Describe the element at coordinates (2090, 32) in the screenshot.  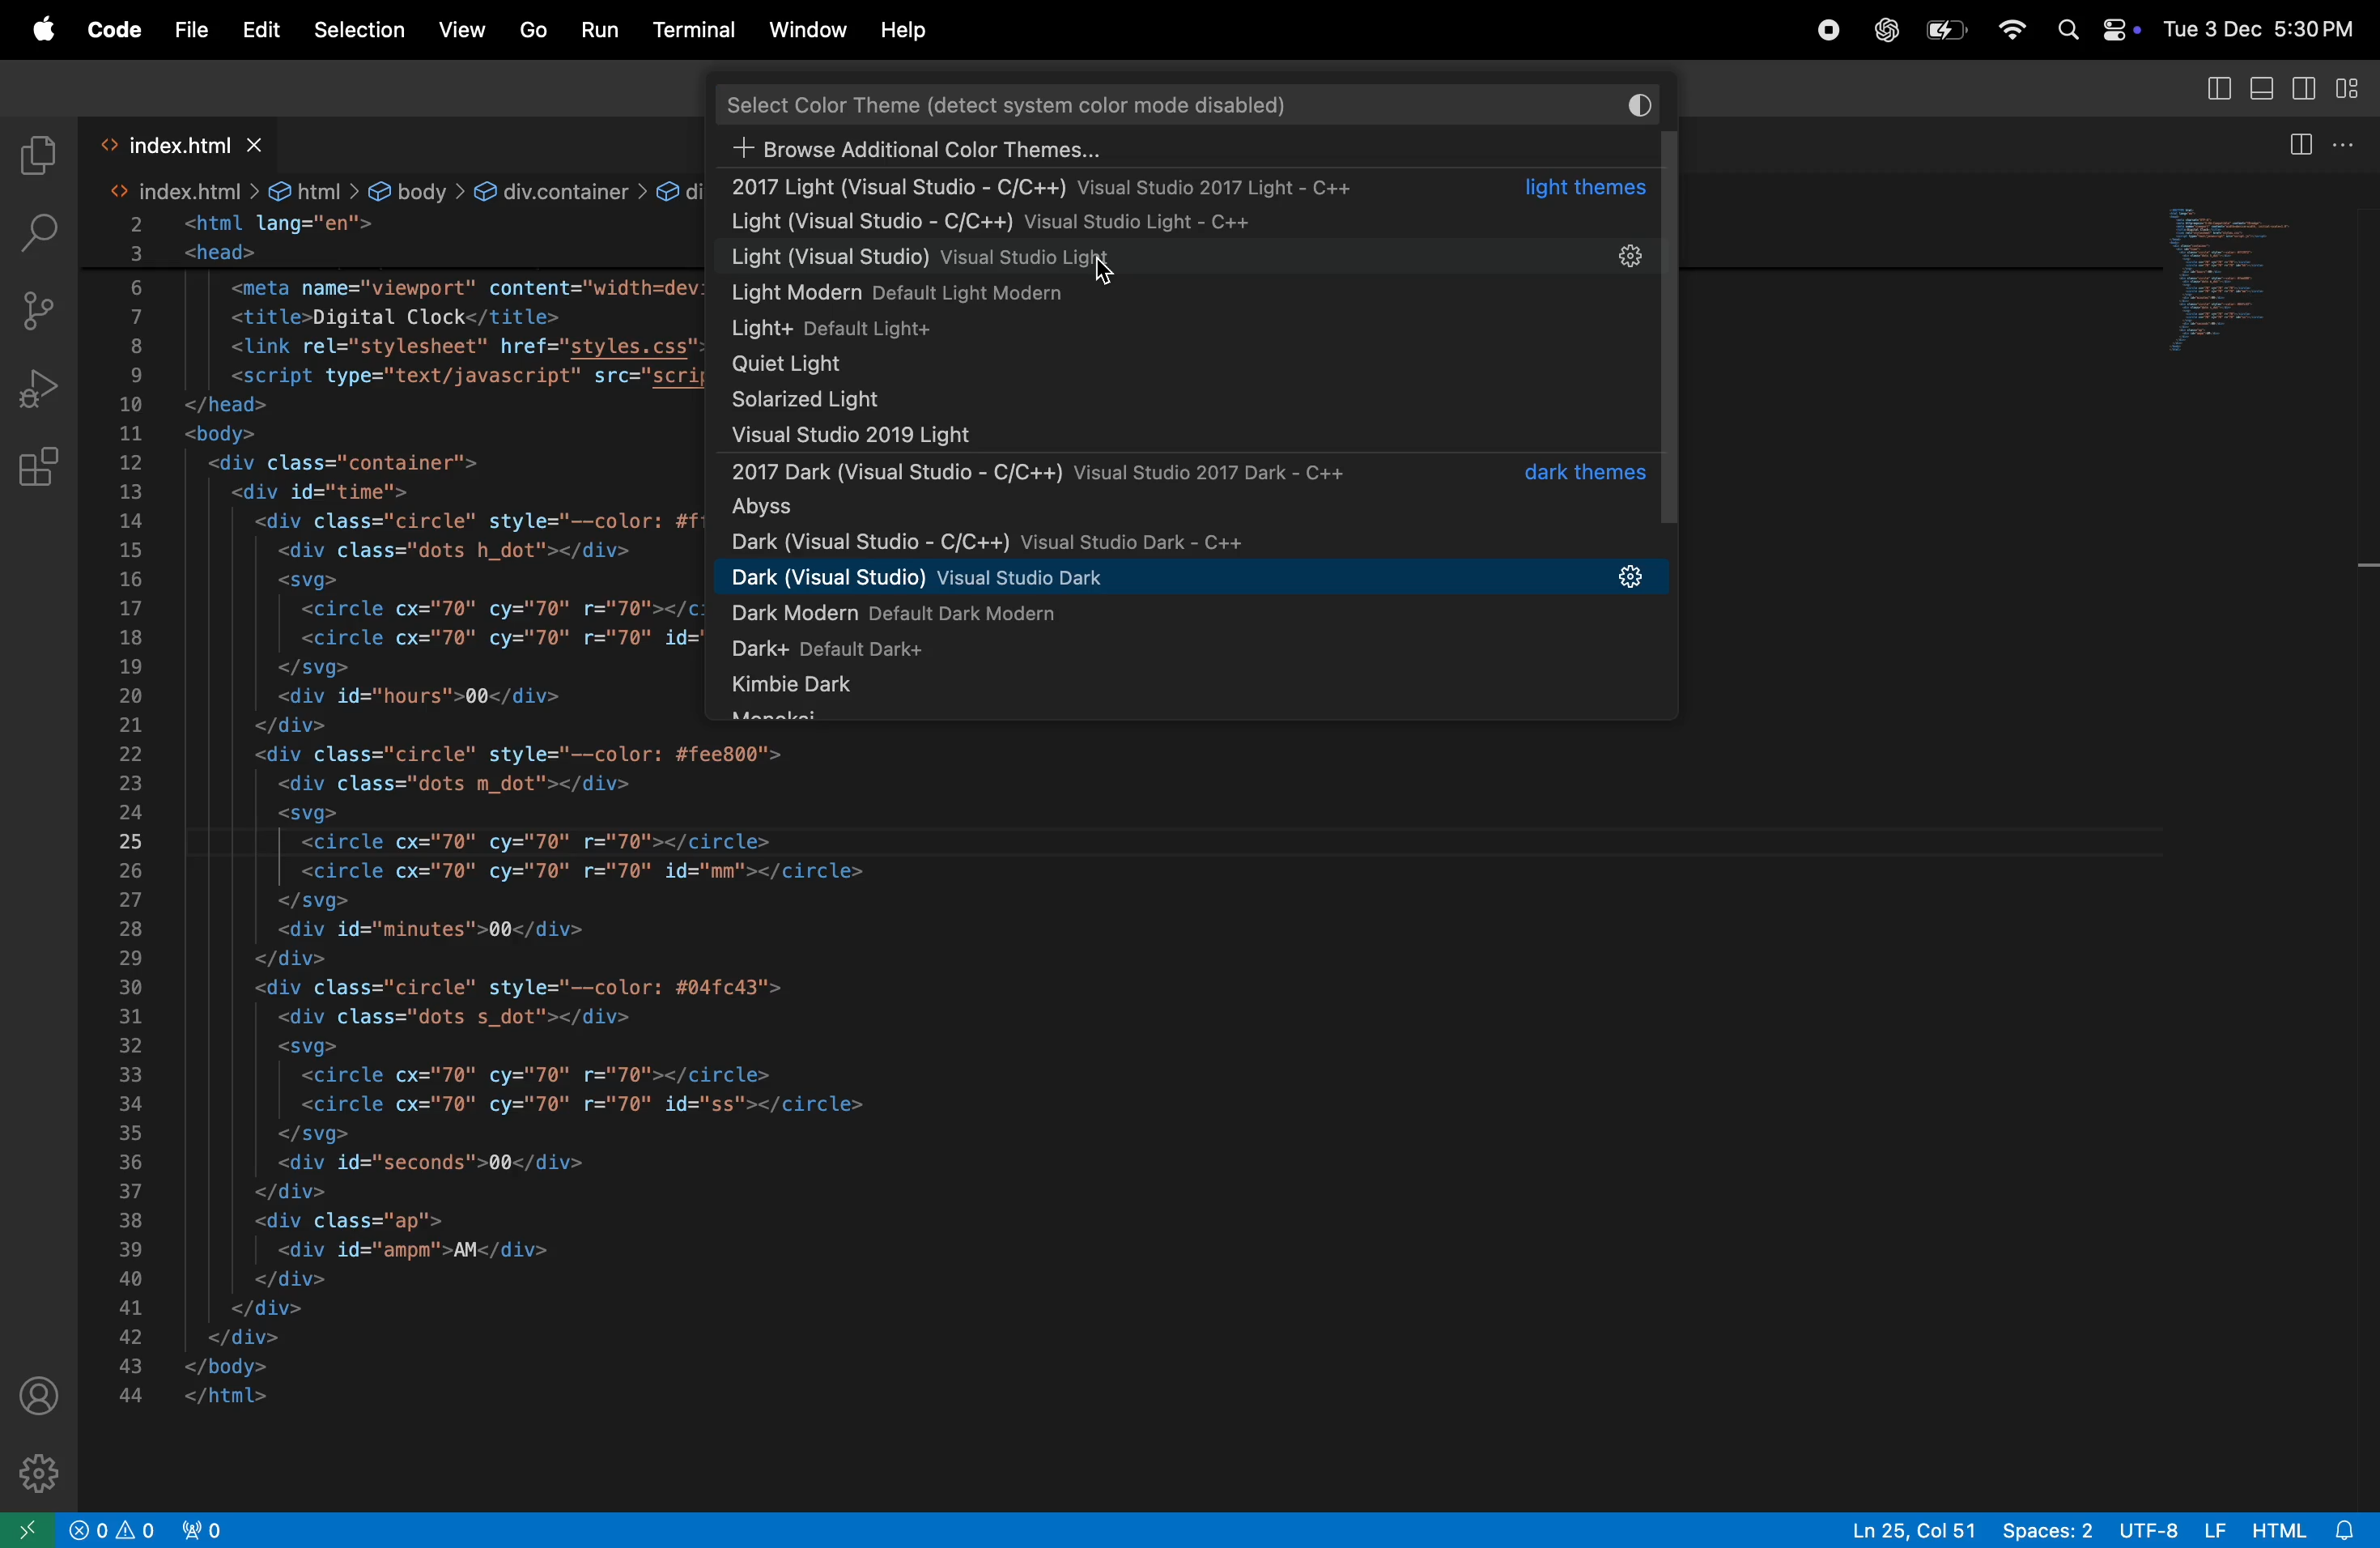
I see `apple widgets` at that location.